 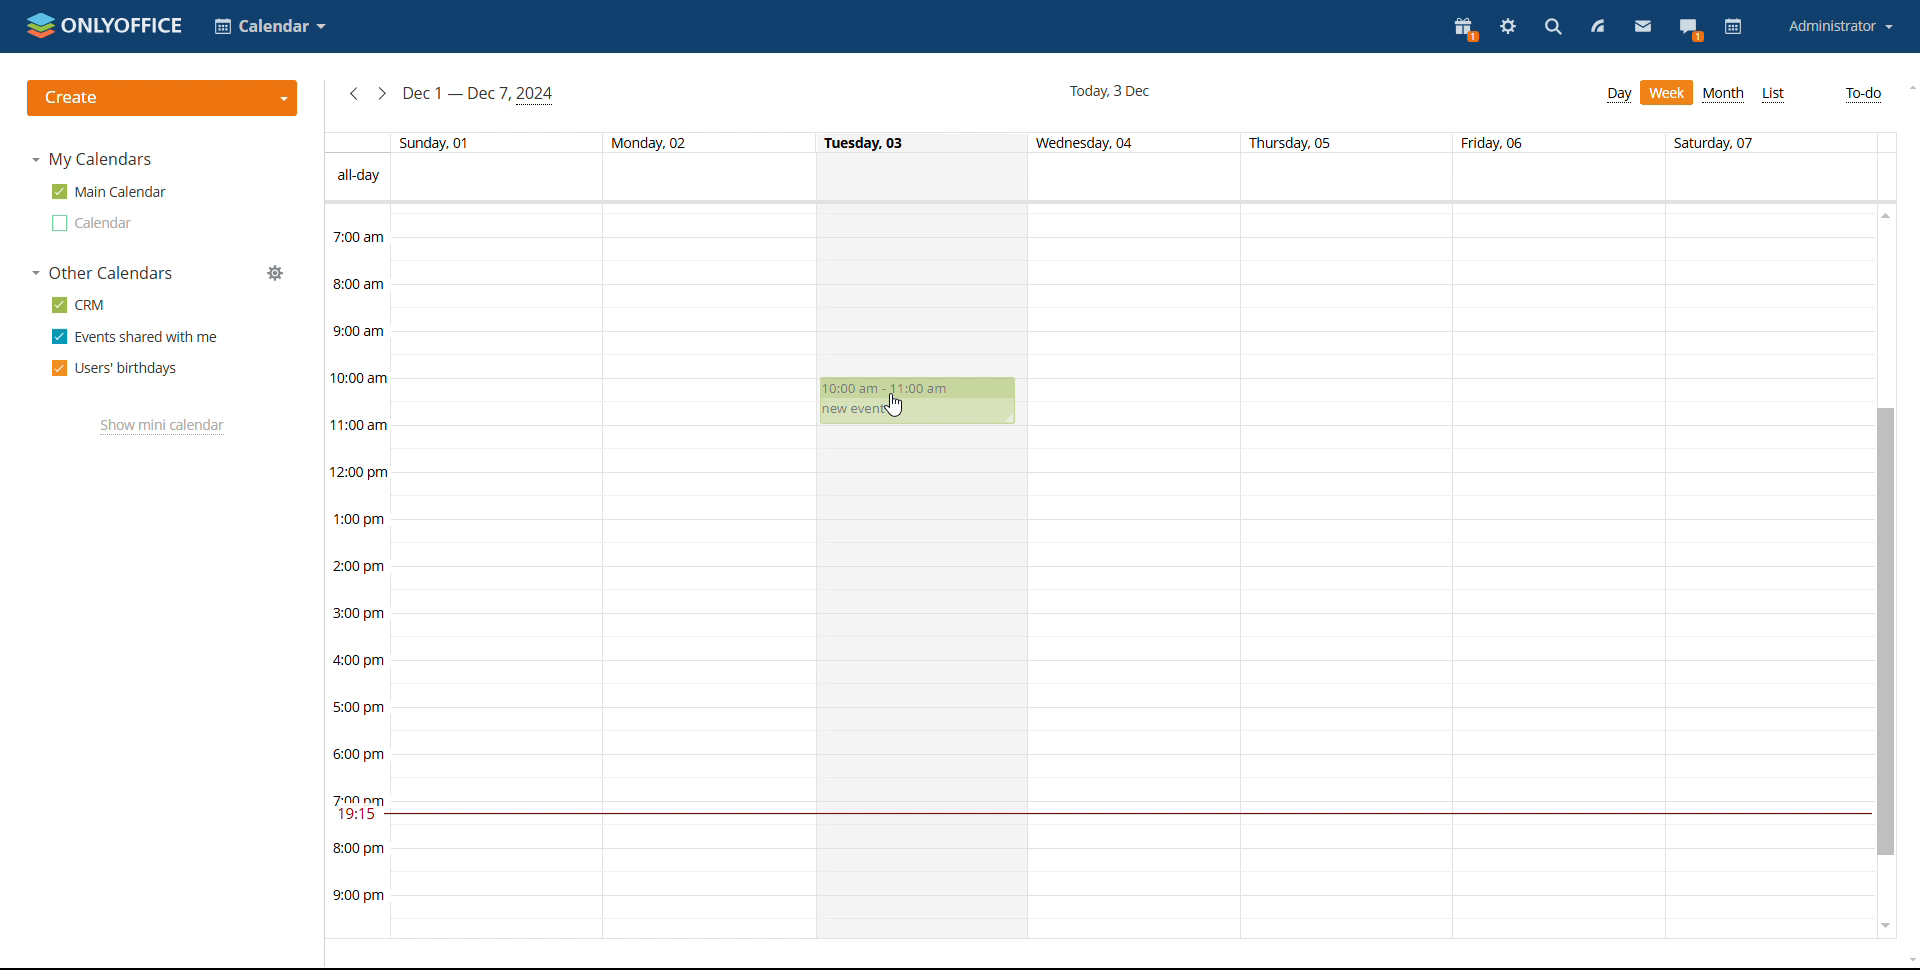 What do you see at coordinates (867, 141) in the screenshot?
I see `Tuesday, 03` at bounding box center [867, 141].